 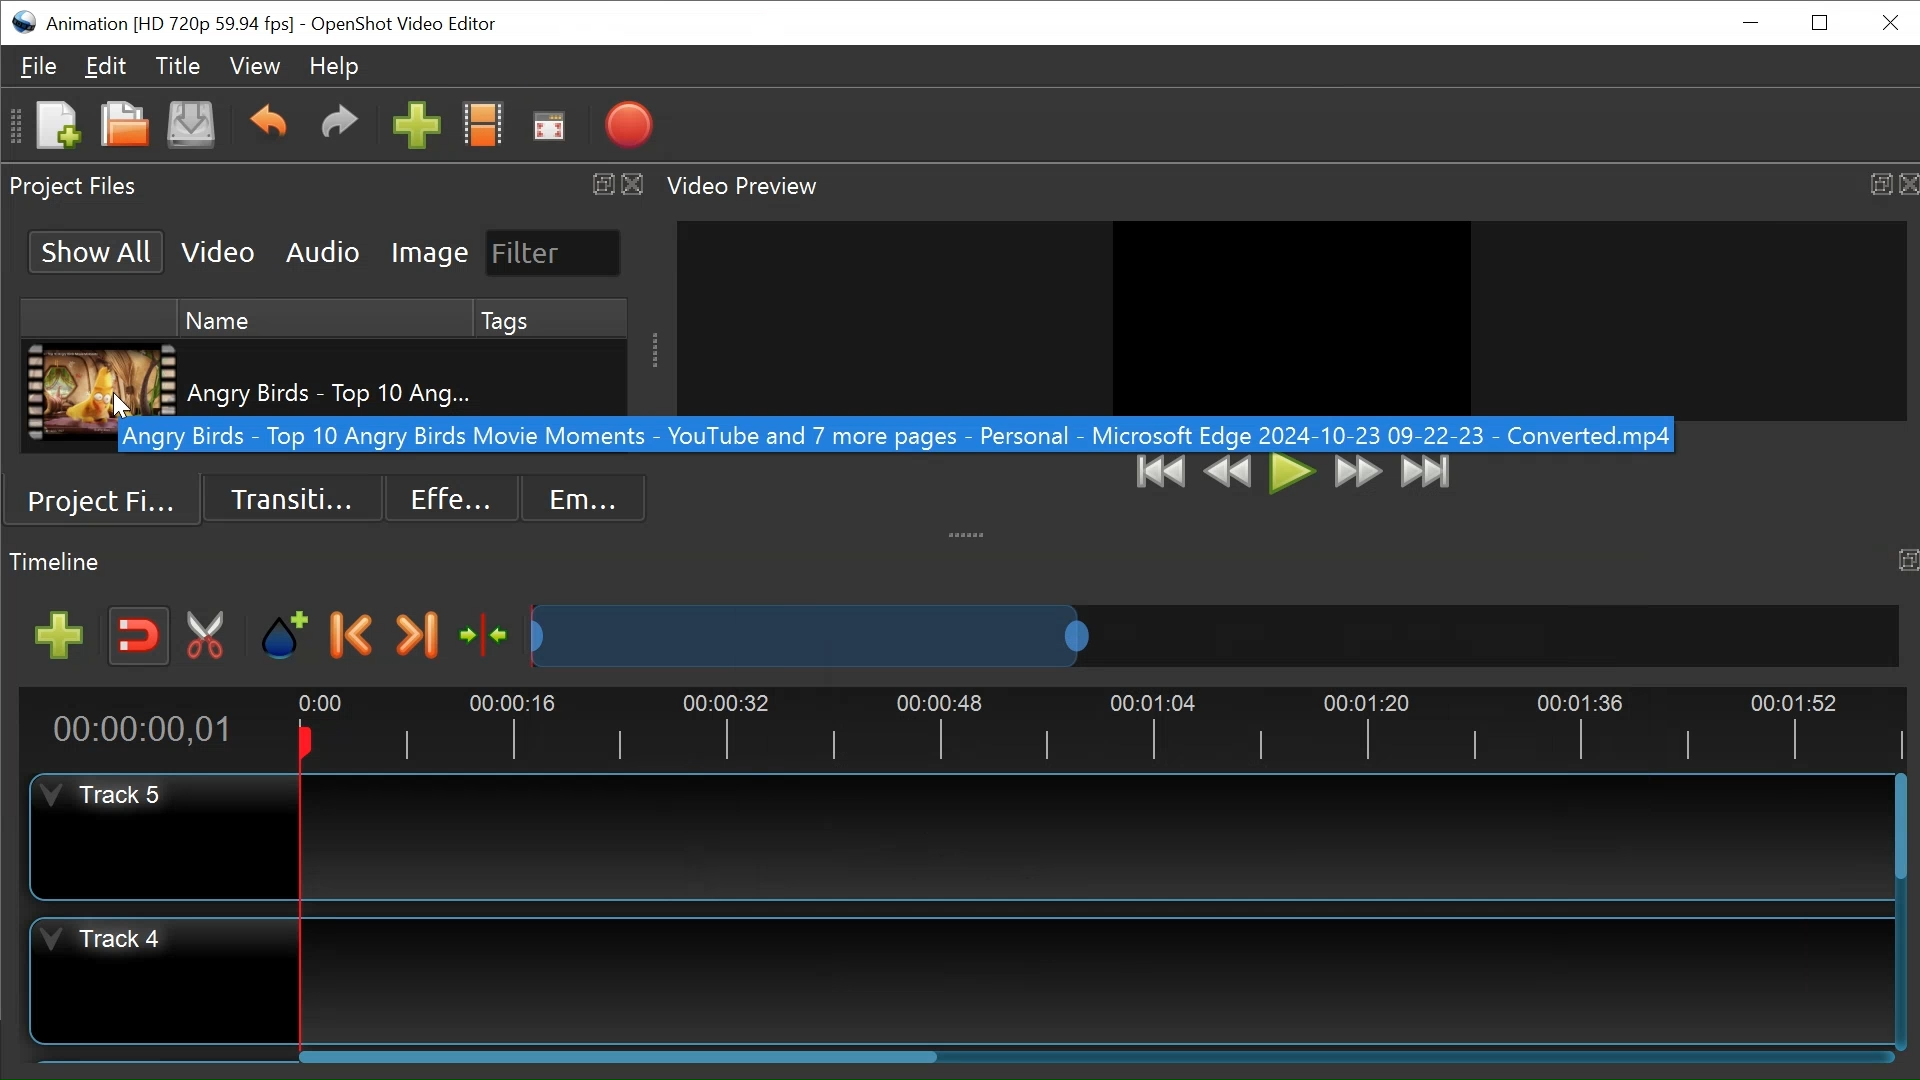 What do you see at coordinates (56, 124) in the screenshot?
I see `New Project` at bounding box center [56, 124].